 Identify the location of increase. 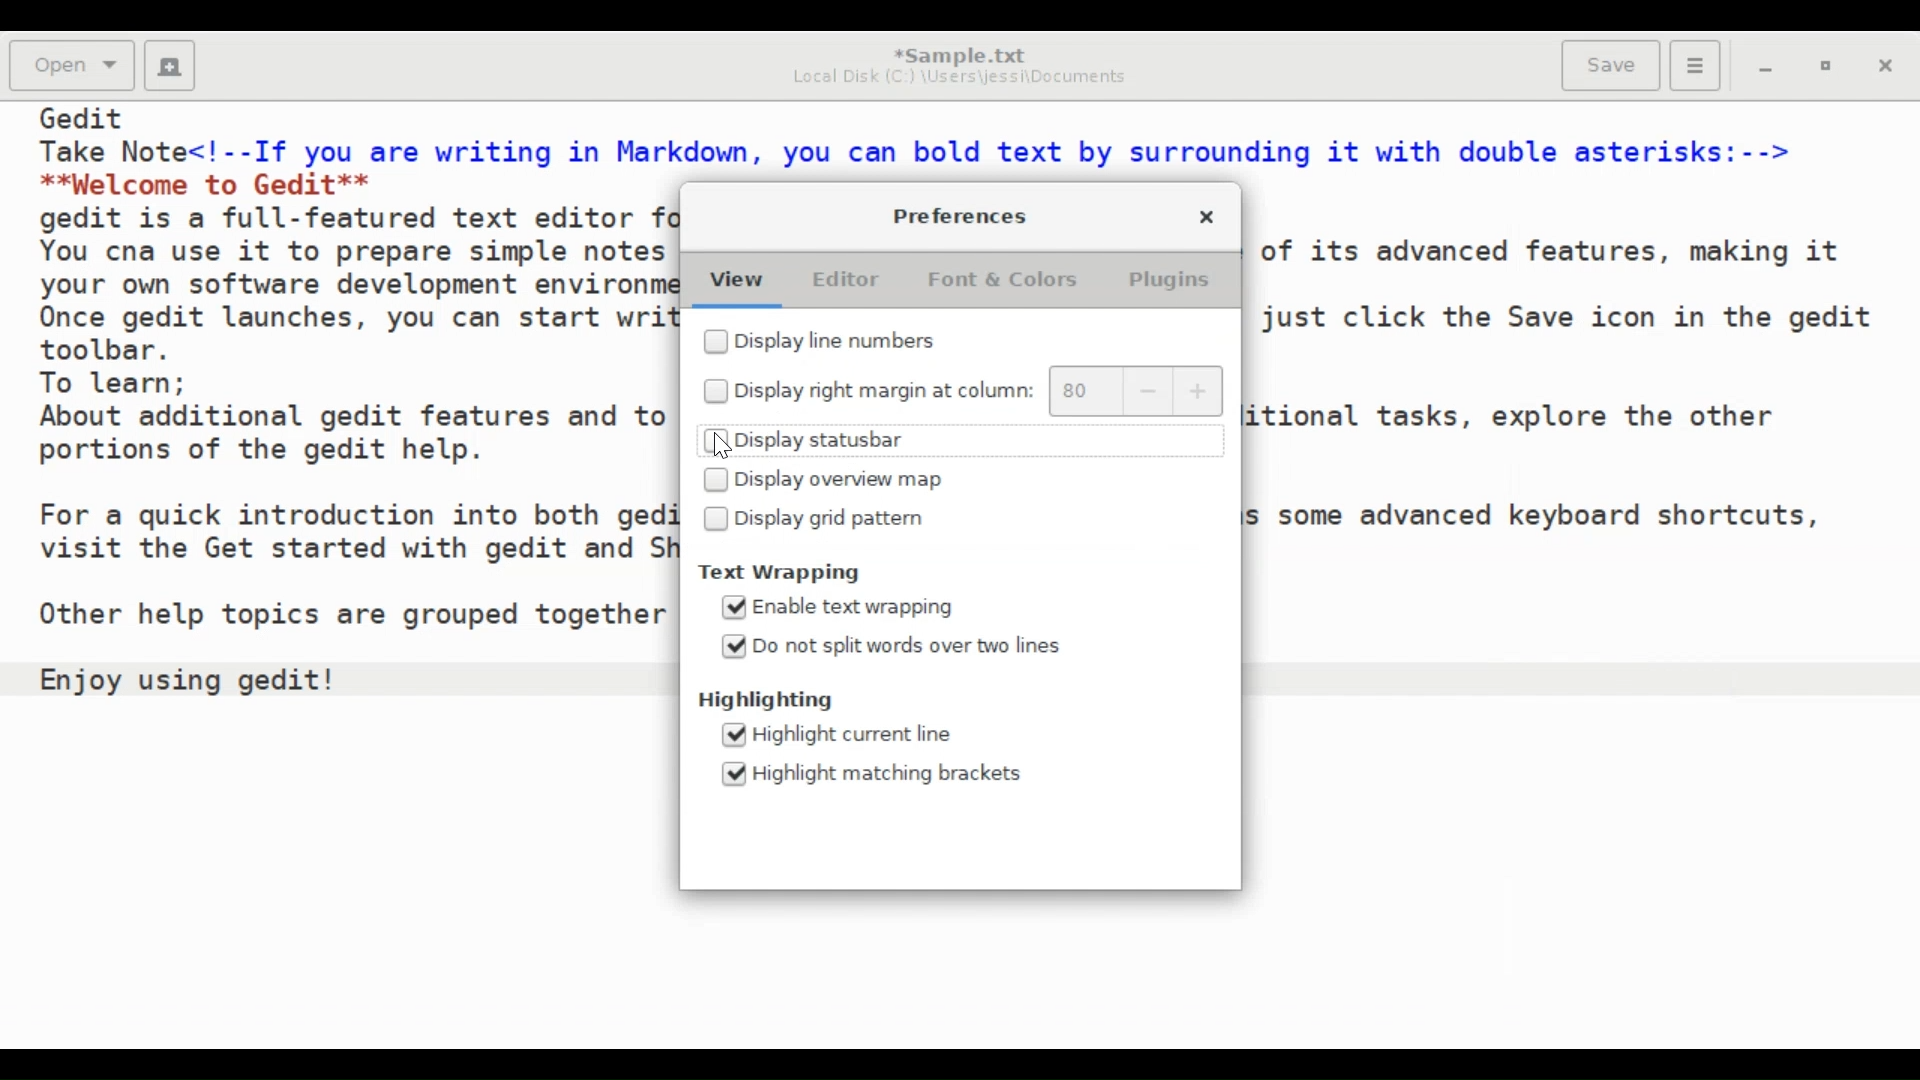
(1201, 393).